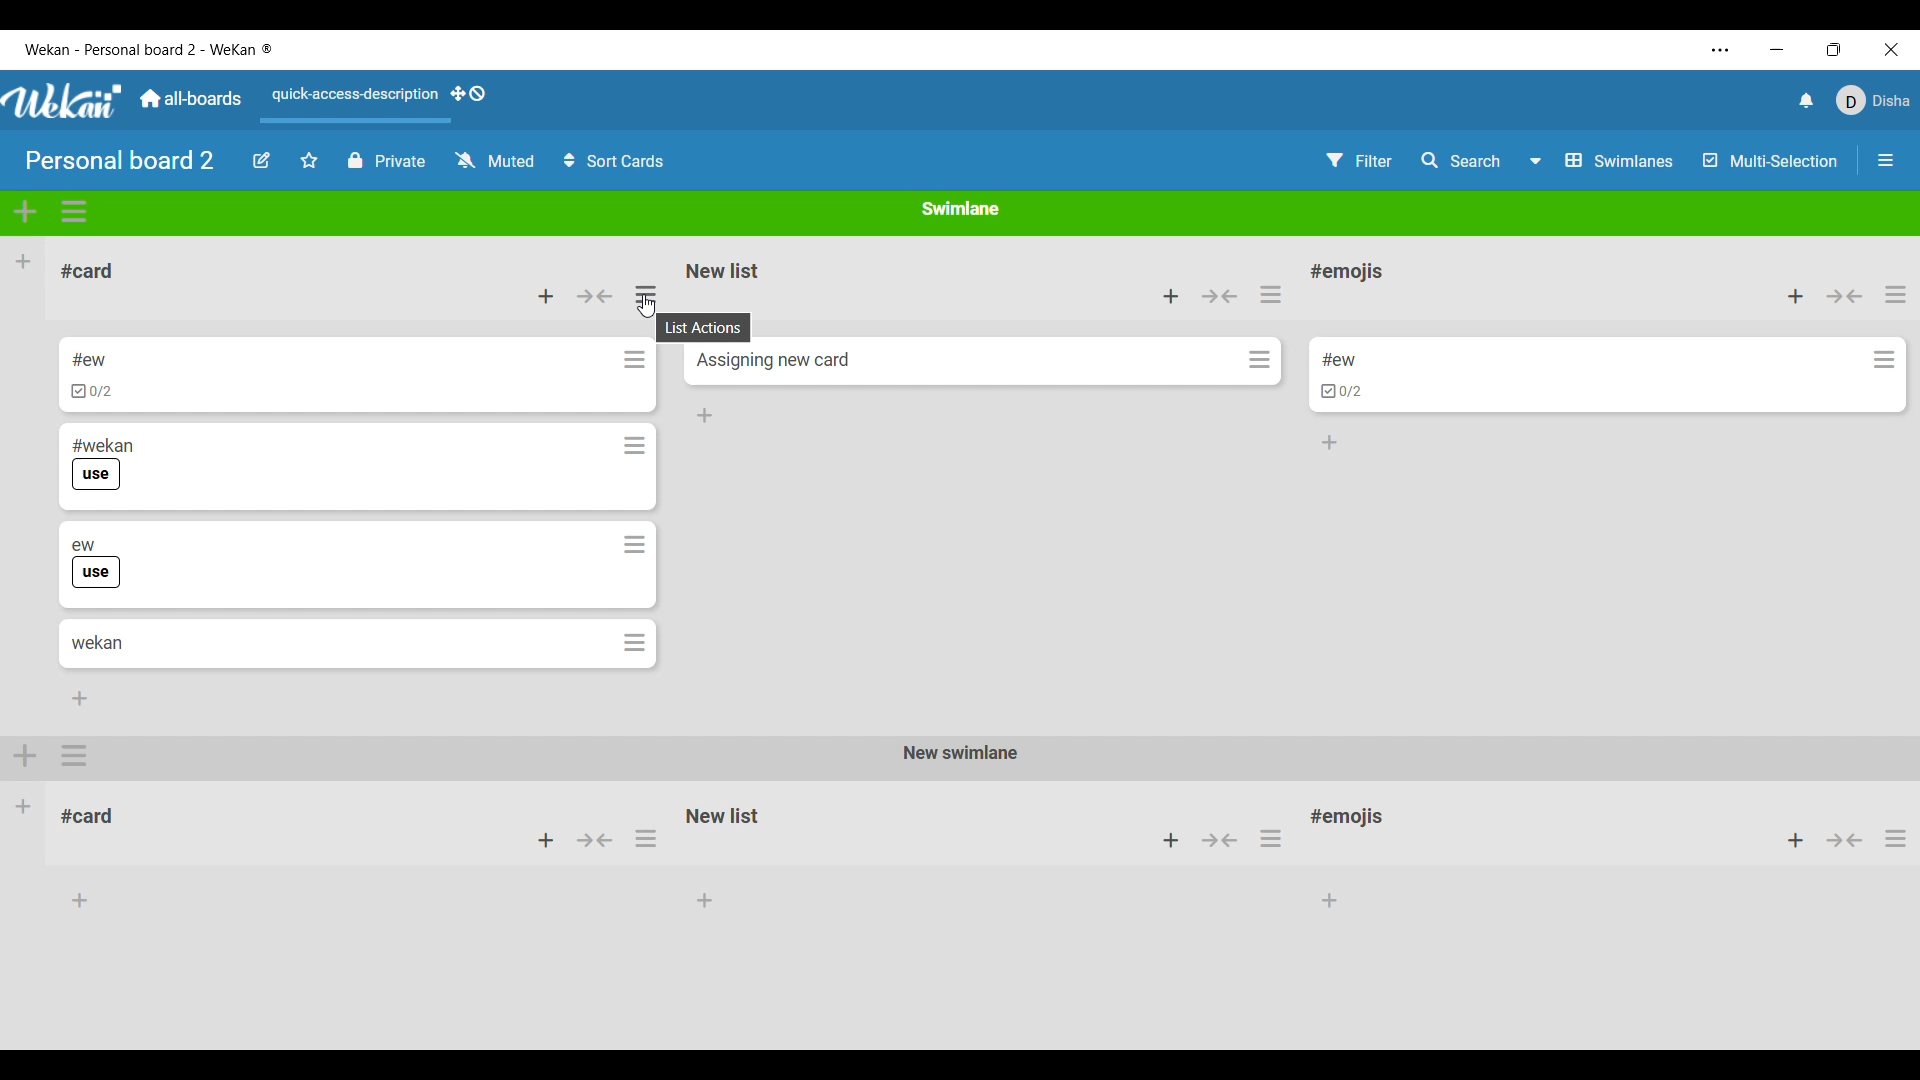  Describe the element at coordinates (1896, 294) in the screenshot. I see `List actions` at that location.